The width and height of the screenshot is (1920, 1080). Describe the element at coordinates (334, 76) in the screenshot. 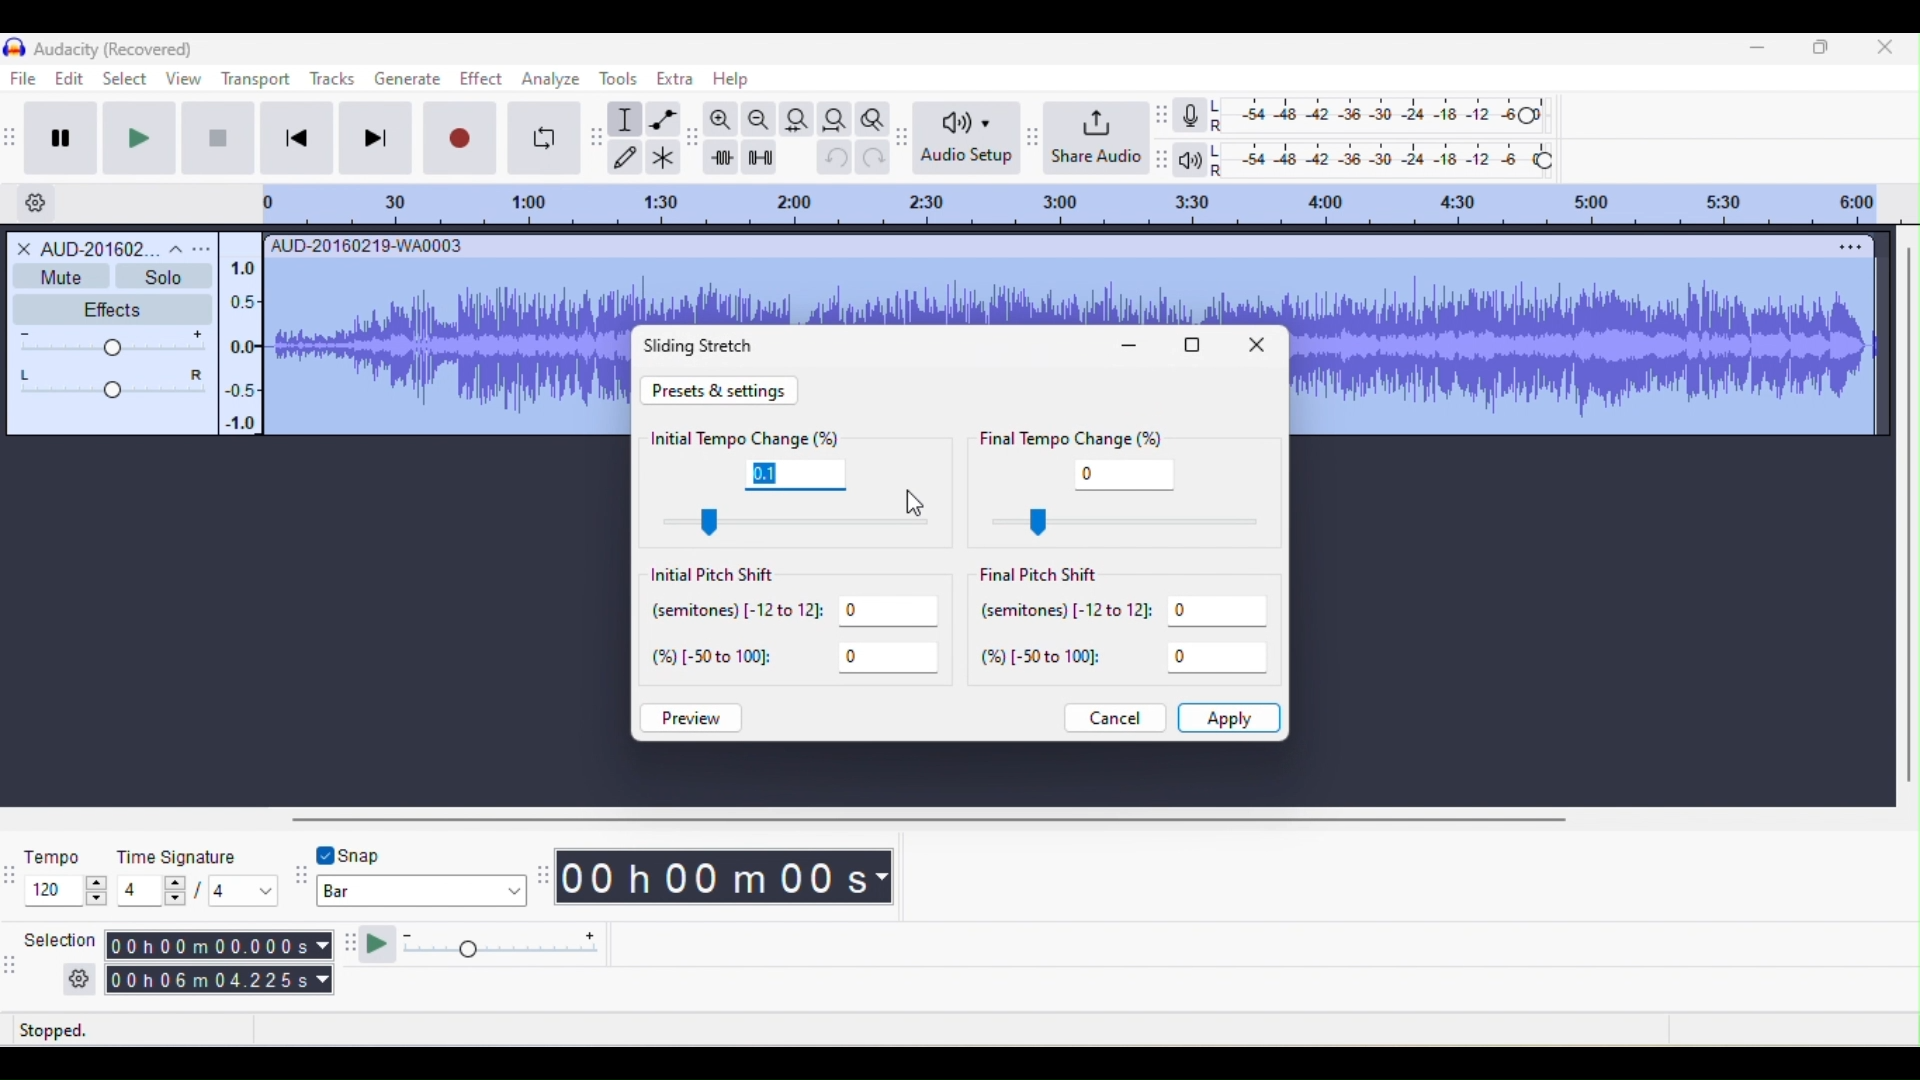

I see `Tracks` at that location.